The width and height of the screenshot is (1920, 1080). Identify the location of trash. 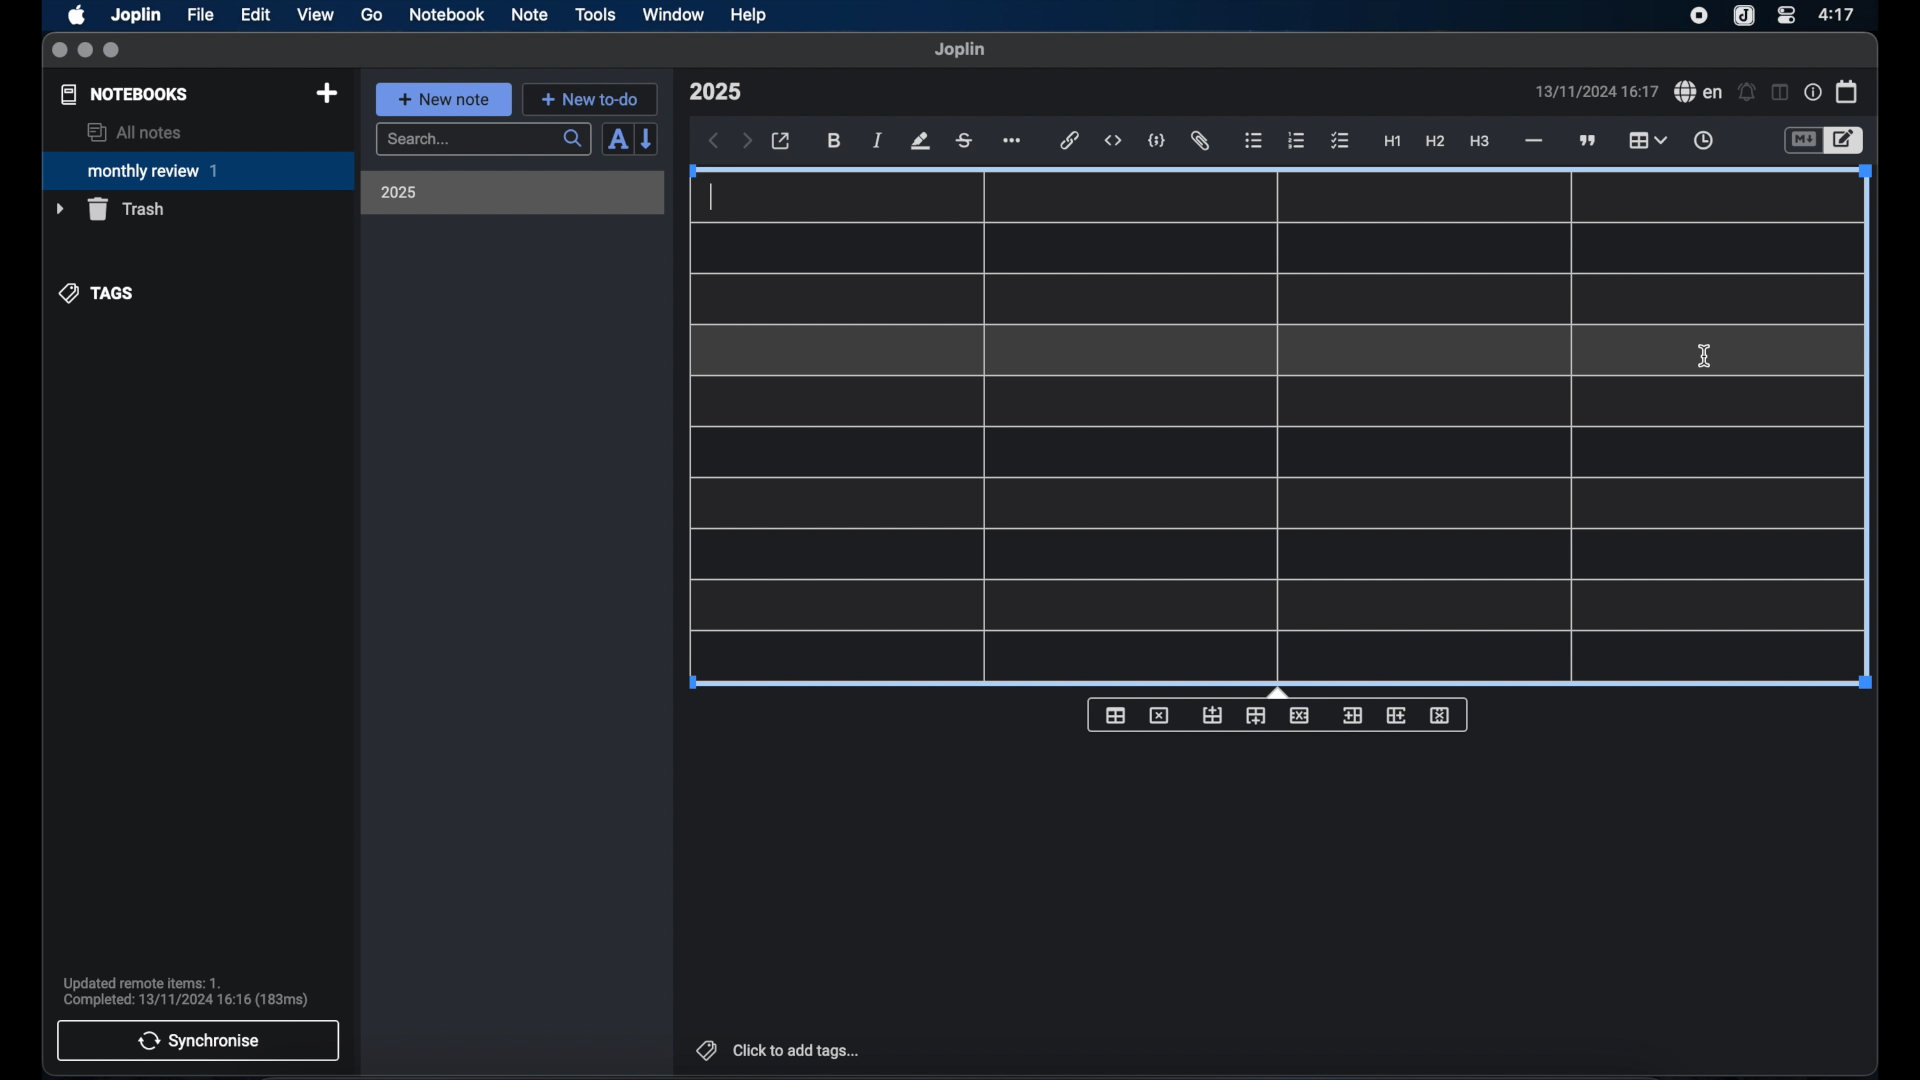
(110, 209).